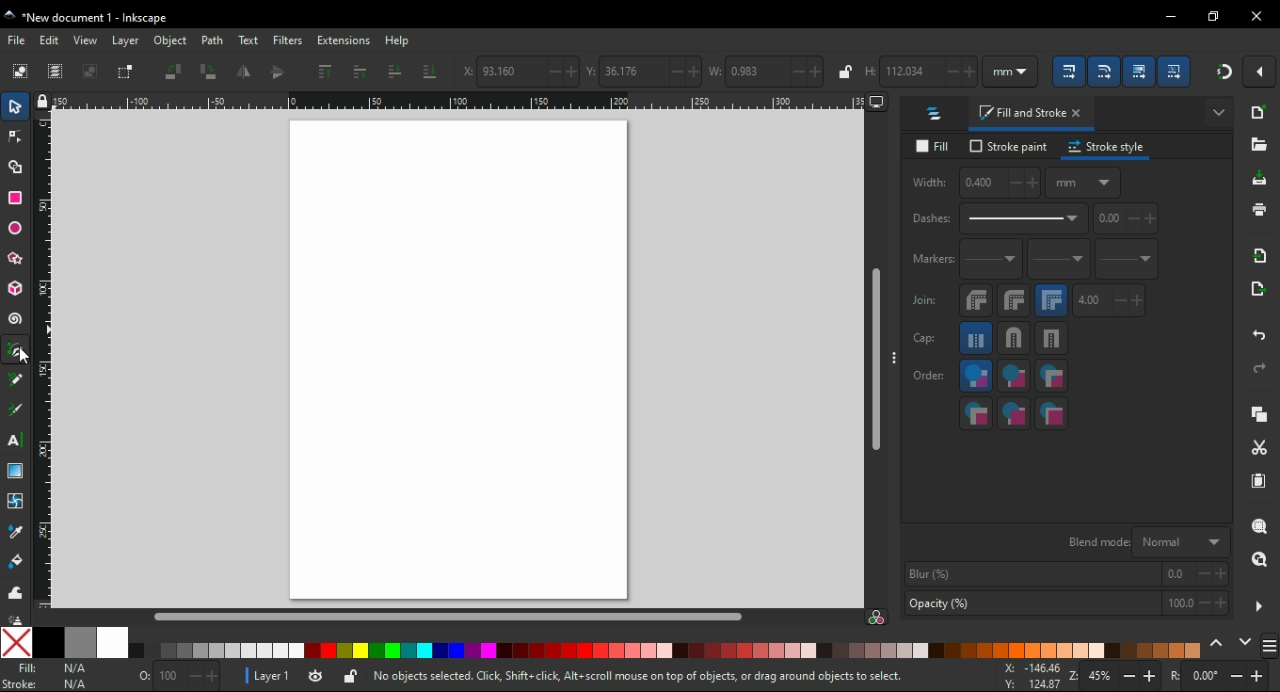  What do you see at coordinates (931, 259) in the screenshot?
I see `markers` at bounding box center [931, 259].